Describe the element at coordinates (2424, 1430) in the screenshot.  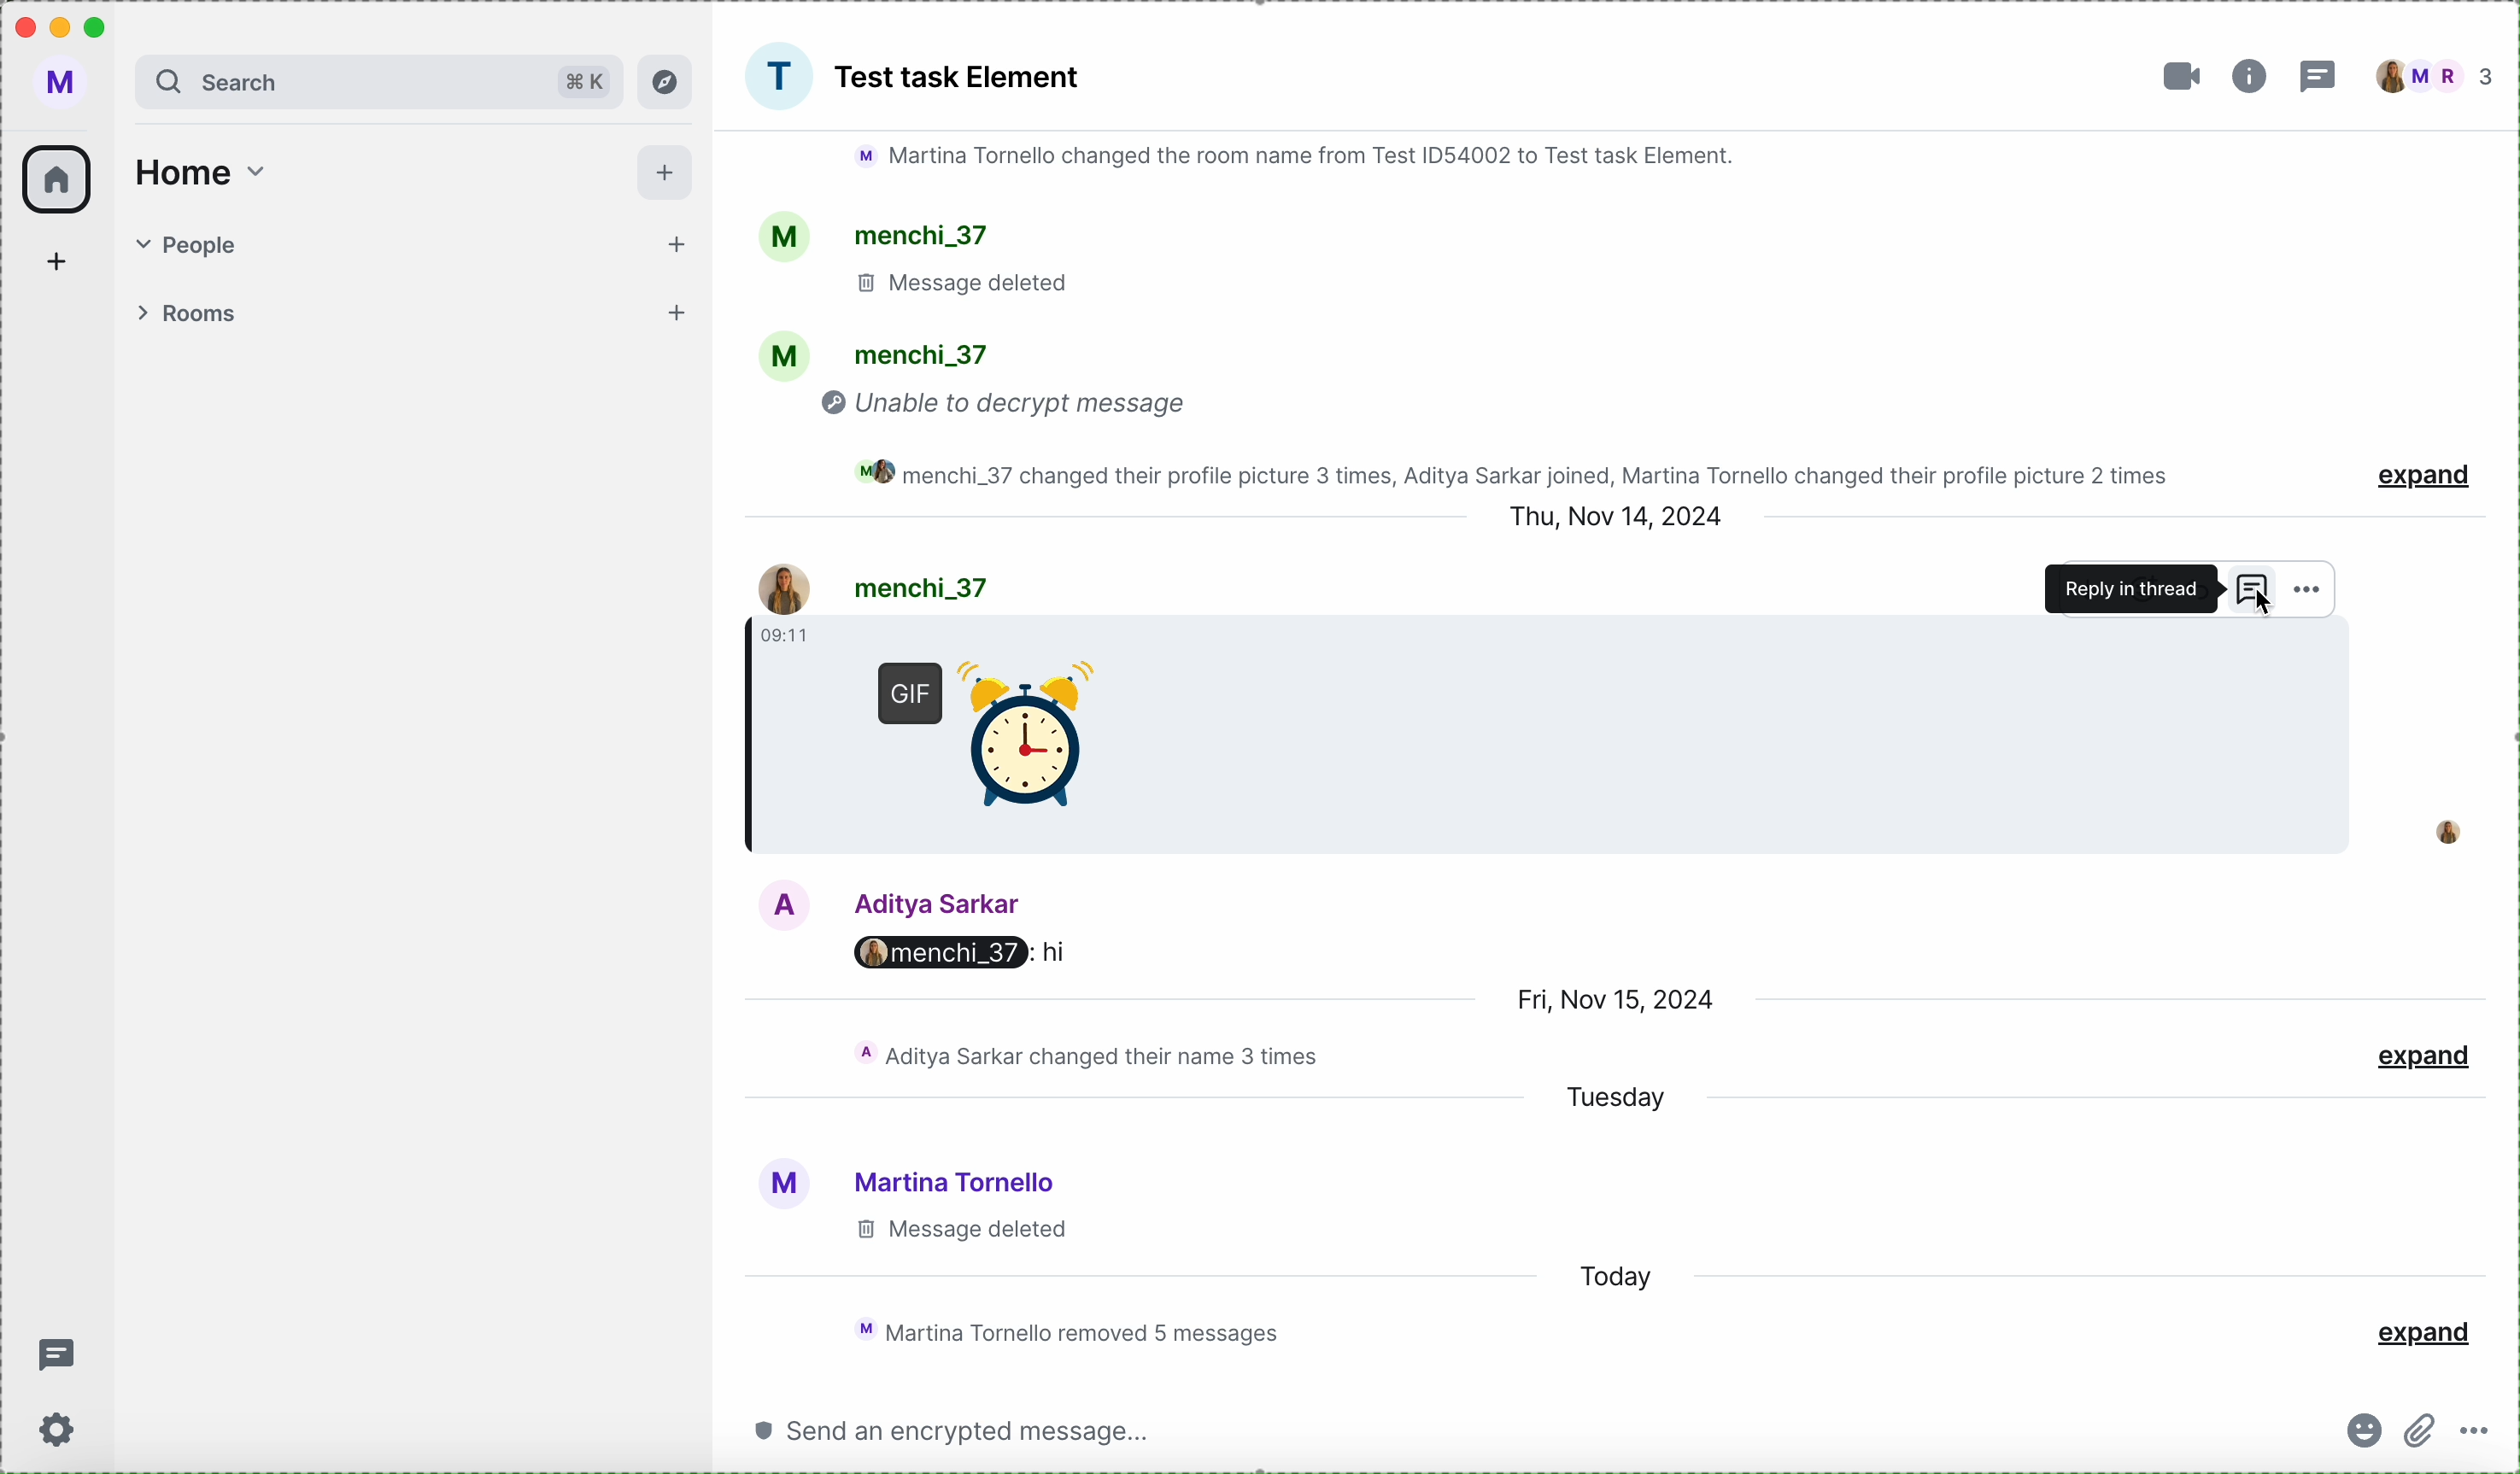
I see `attach files` at that location.